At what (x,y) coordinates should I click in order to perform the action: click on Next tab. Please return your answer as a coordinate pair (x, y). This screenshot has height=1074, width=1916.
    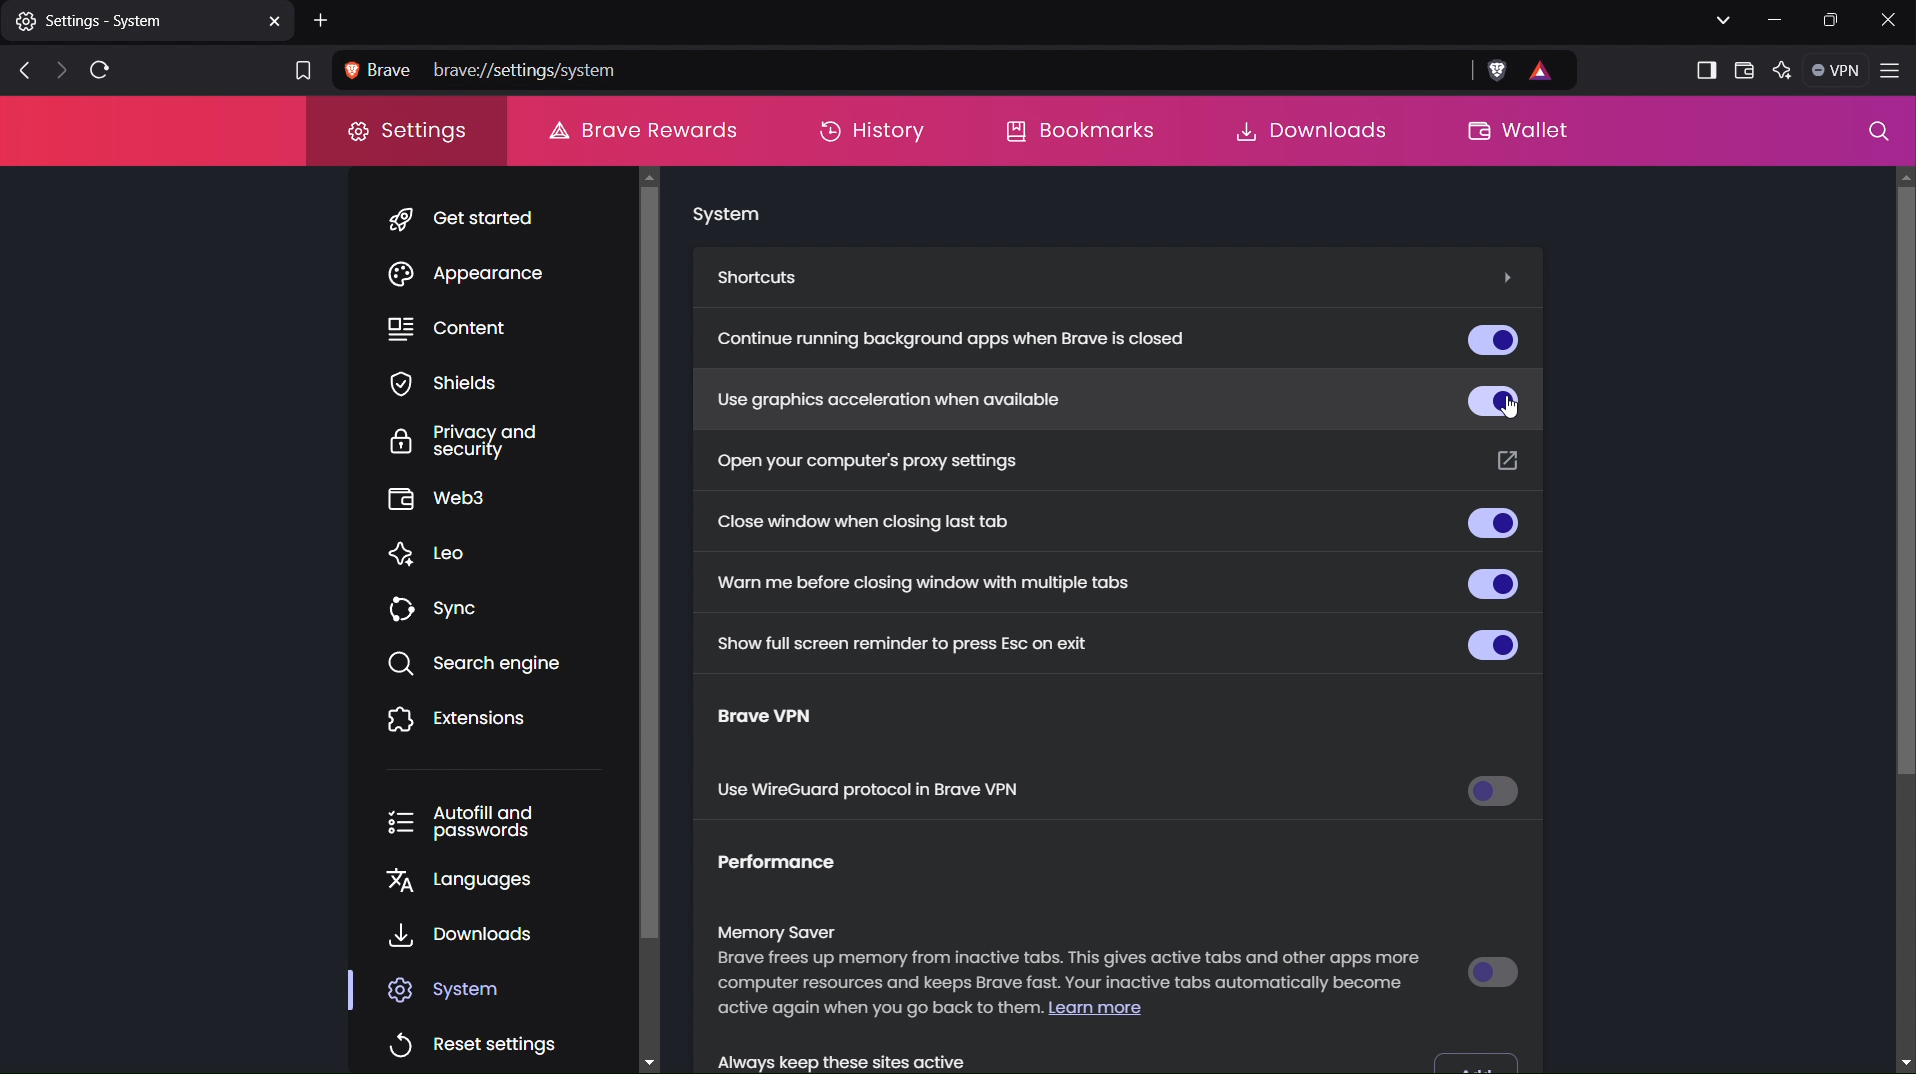
    Looking at the image, I should click on (59, 71).